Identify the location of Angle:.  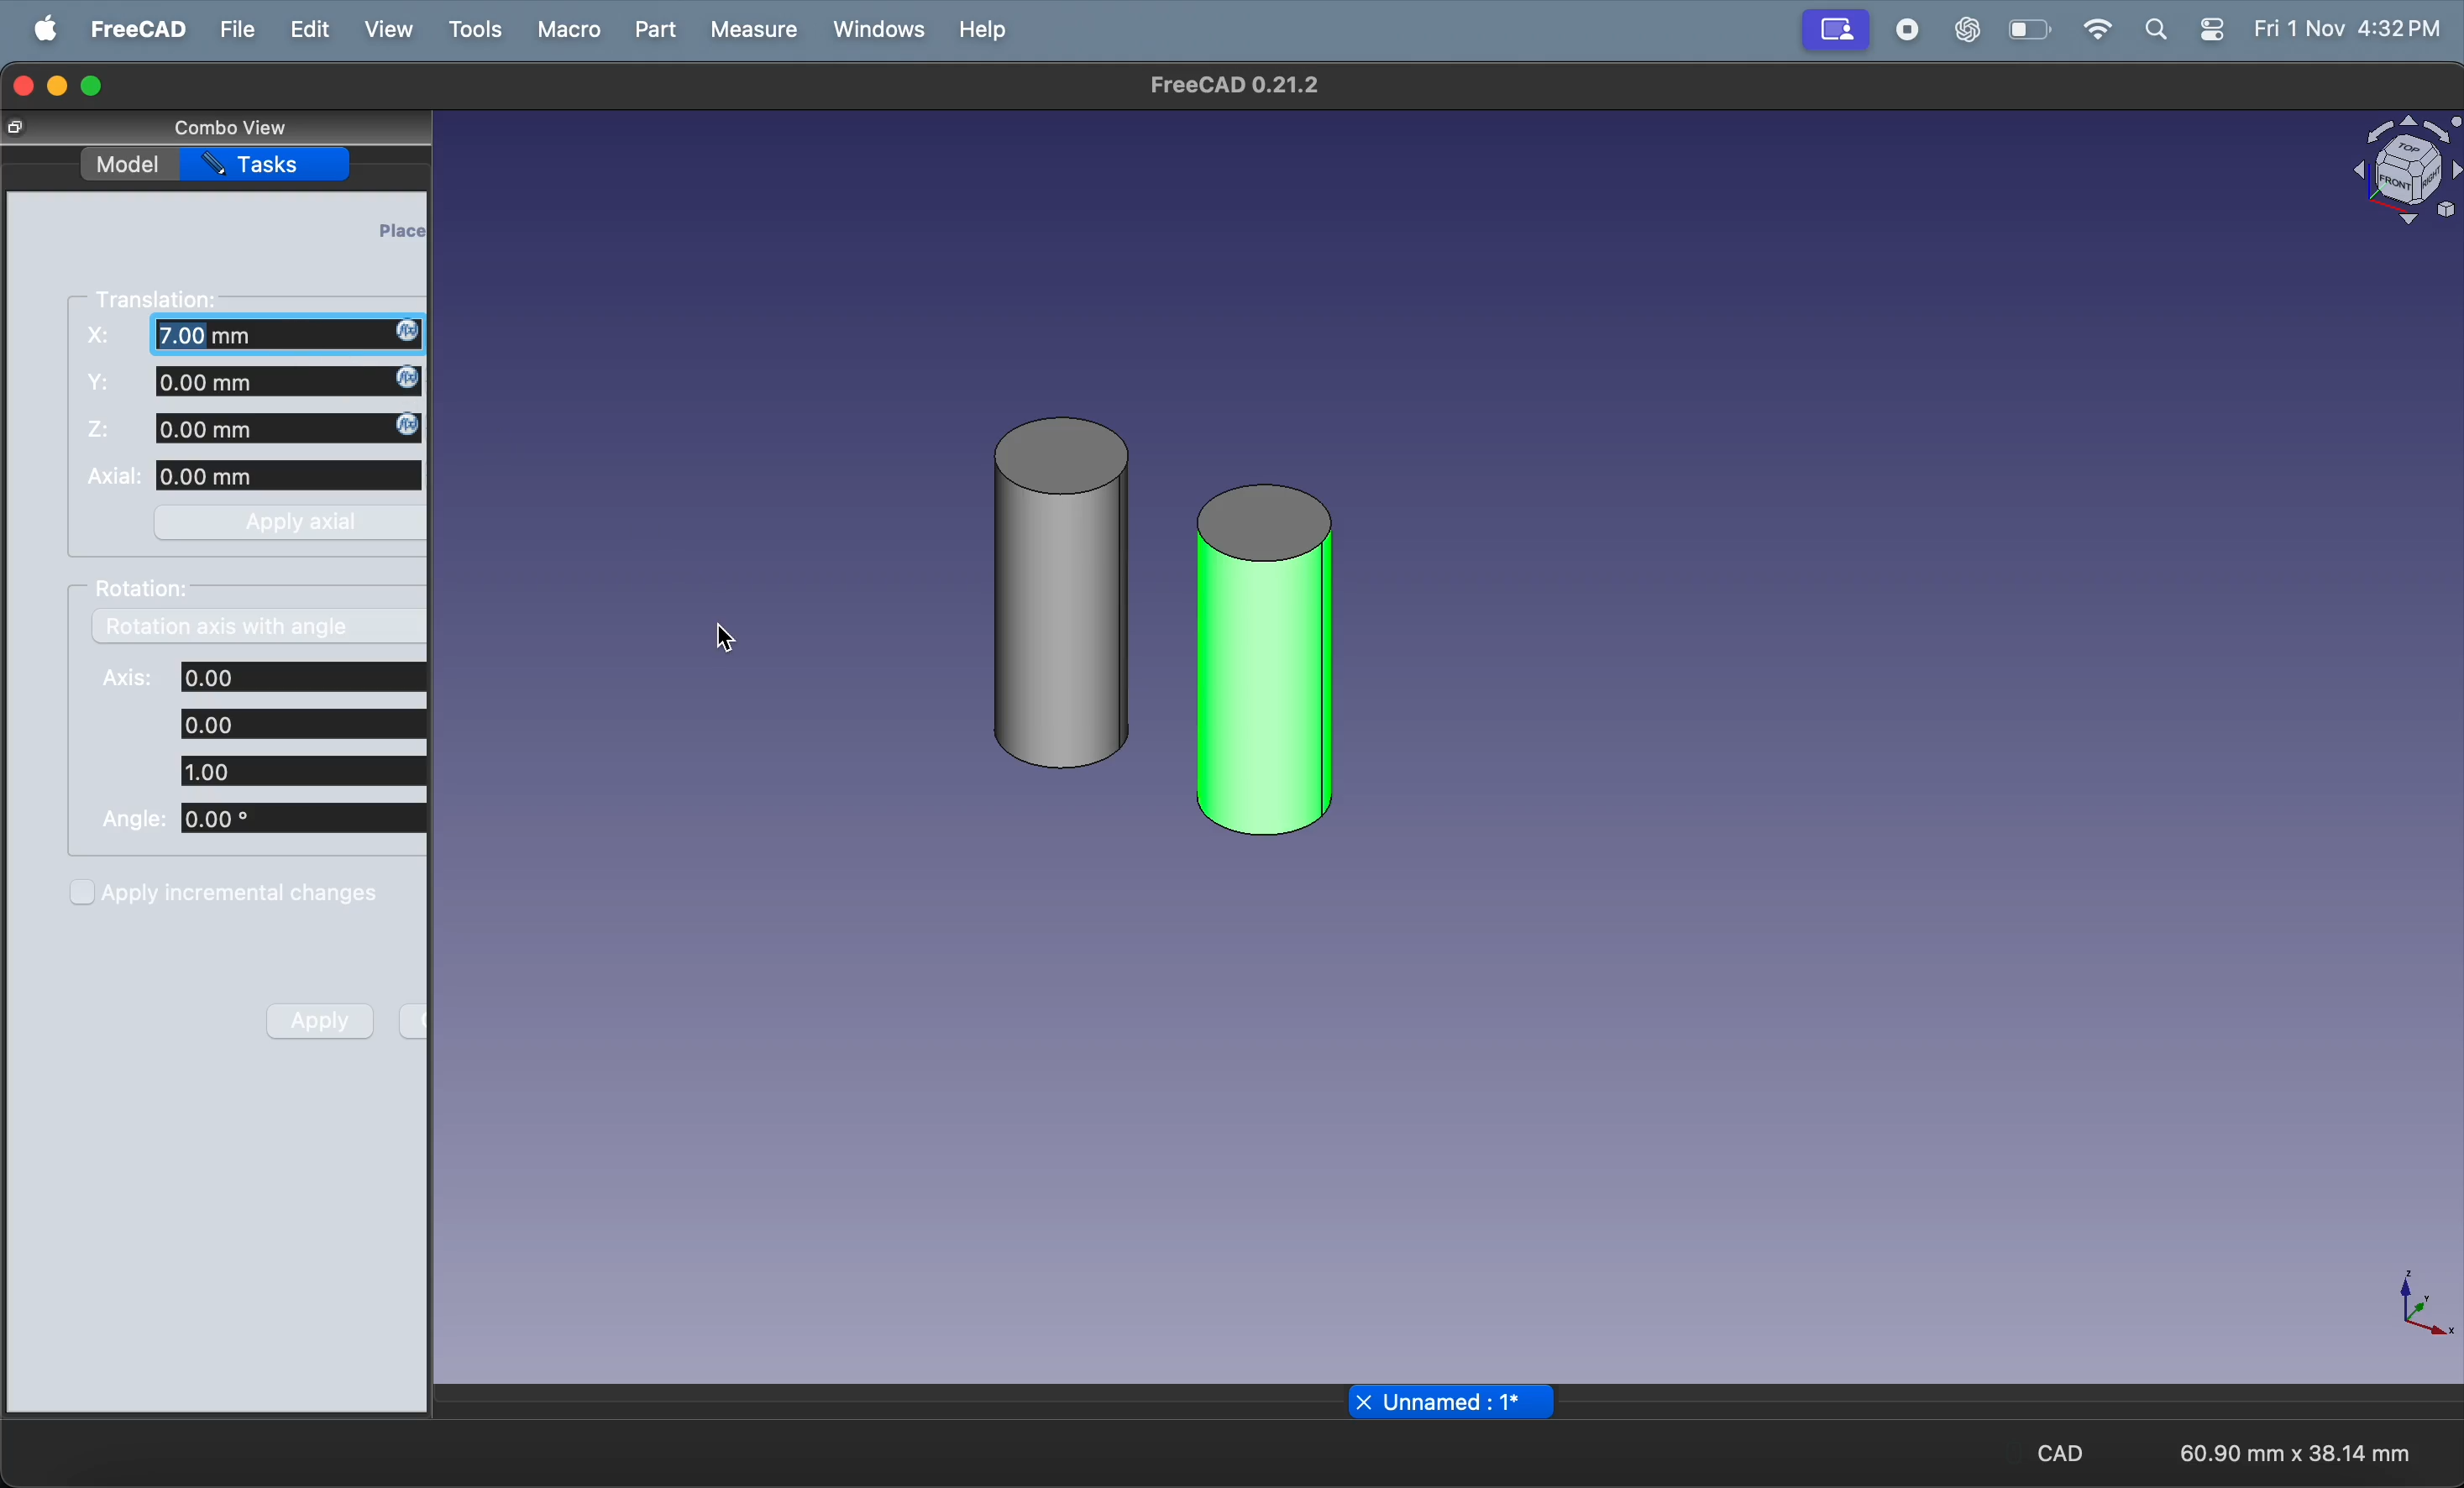
(136, 818).